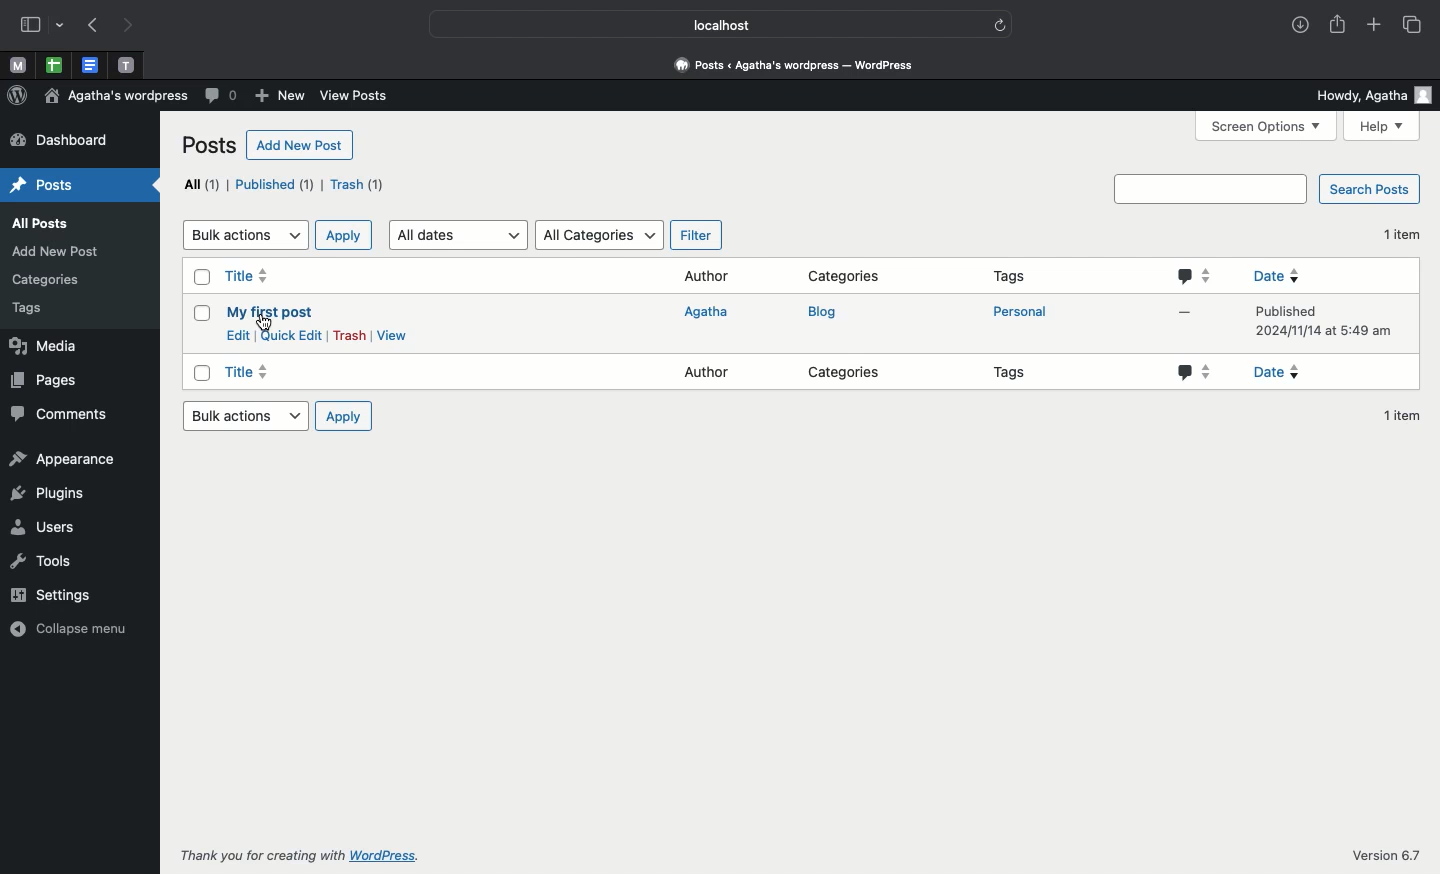  I want to click on Categories, so click(849, 375).